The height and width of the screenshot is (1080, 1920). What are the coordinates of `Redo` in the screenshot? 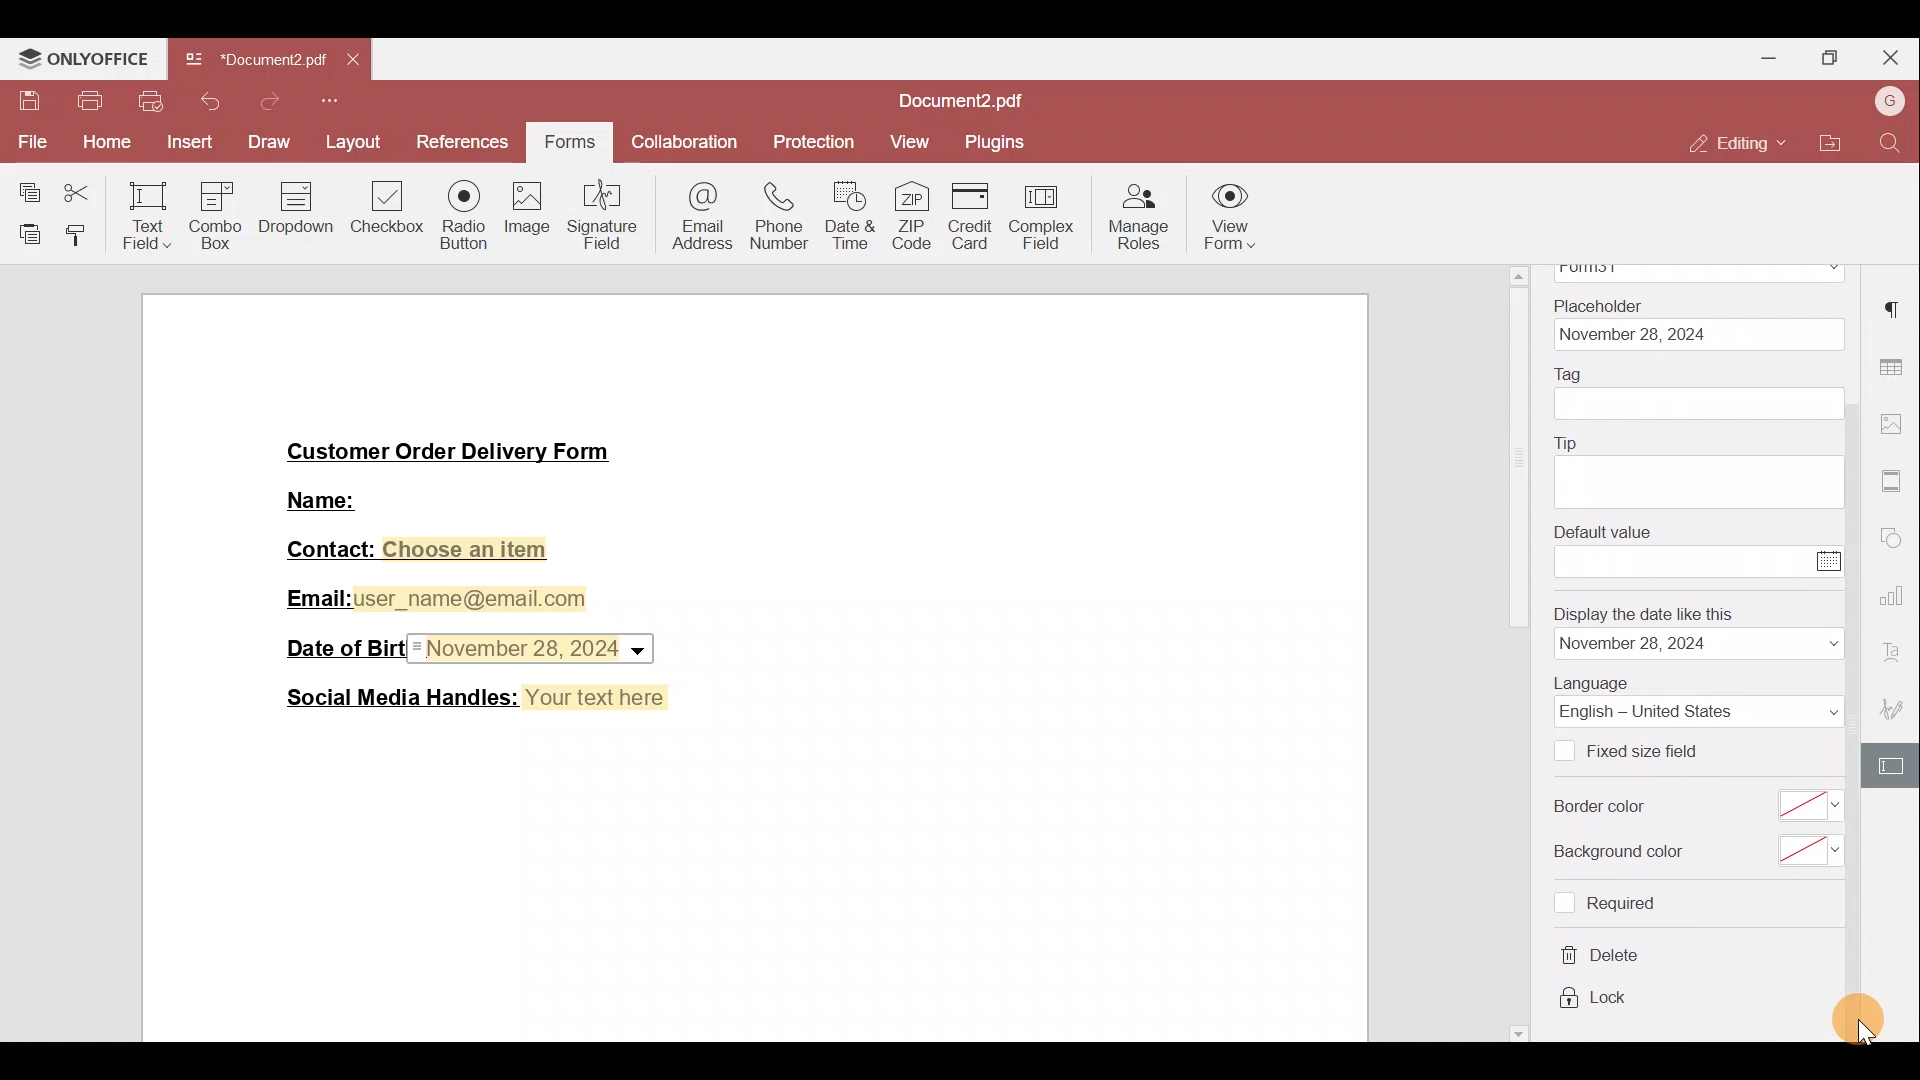 It's located at (263, 107).